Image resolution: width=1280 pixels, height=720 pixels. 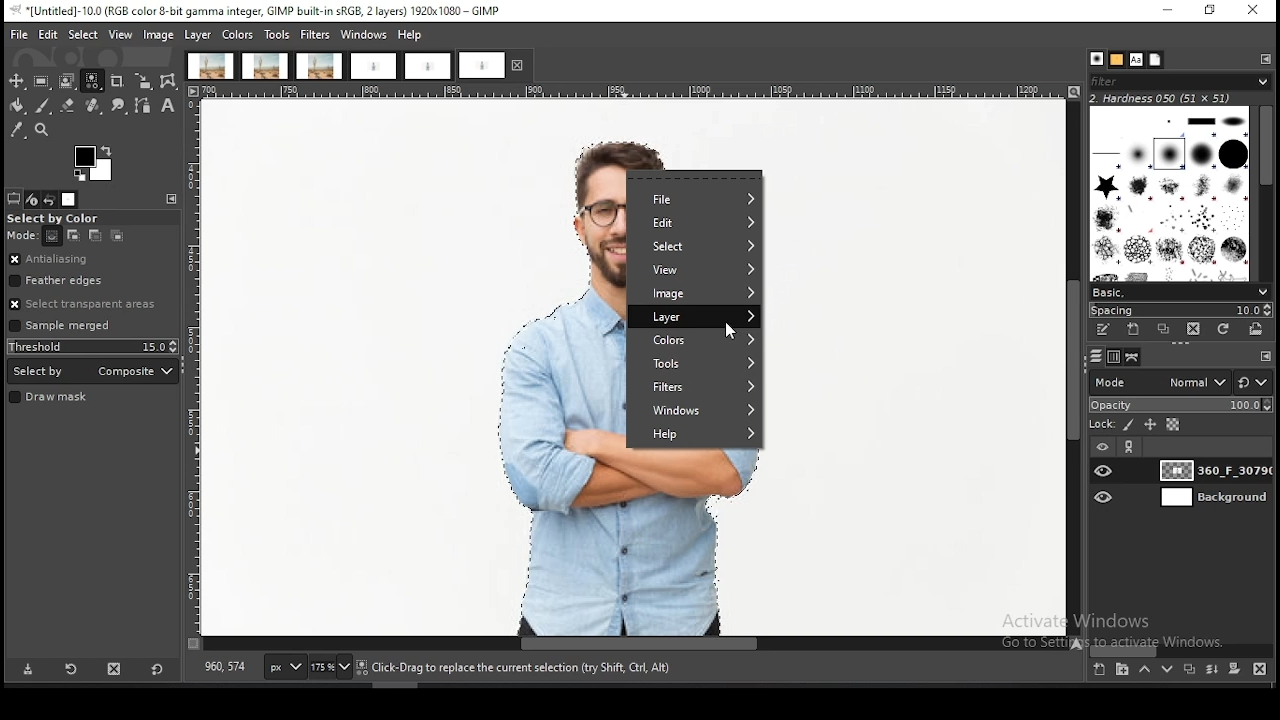 I want to click on spacing, so click(x=1178, y=311).